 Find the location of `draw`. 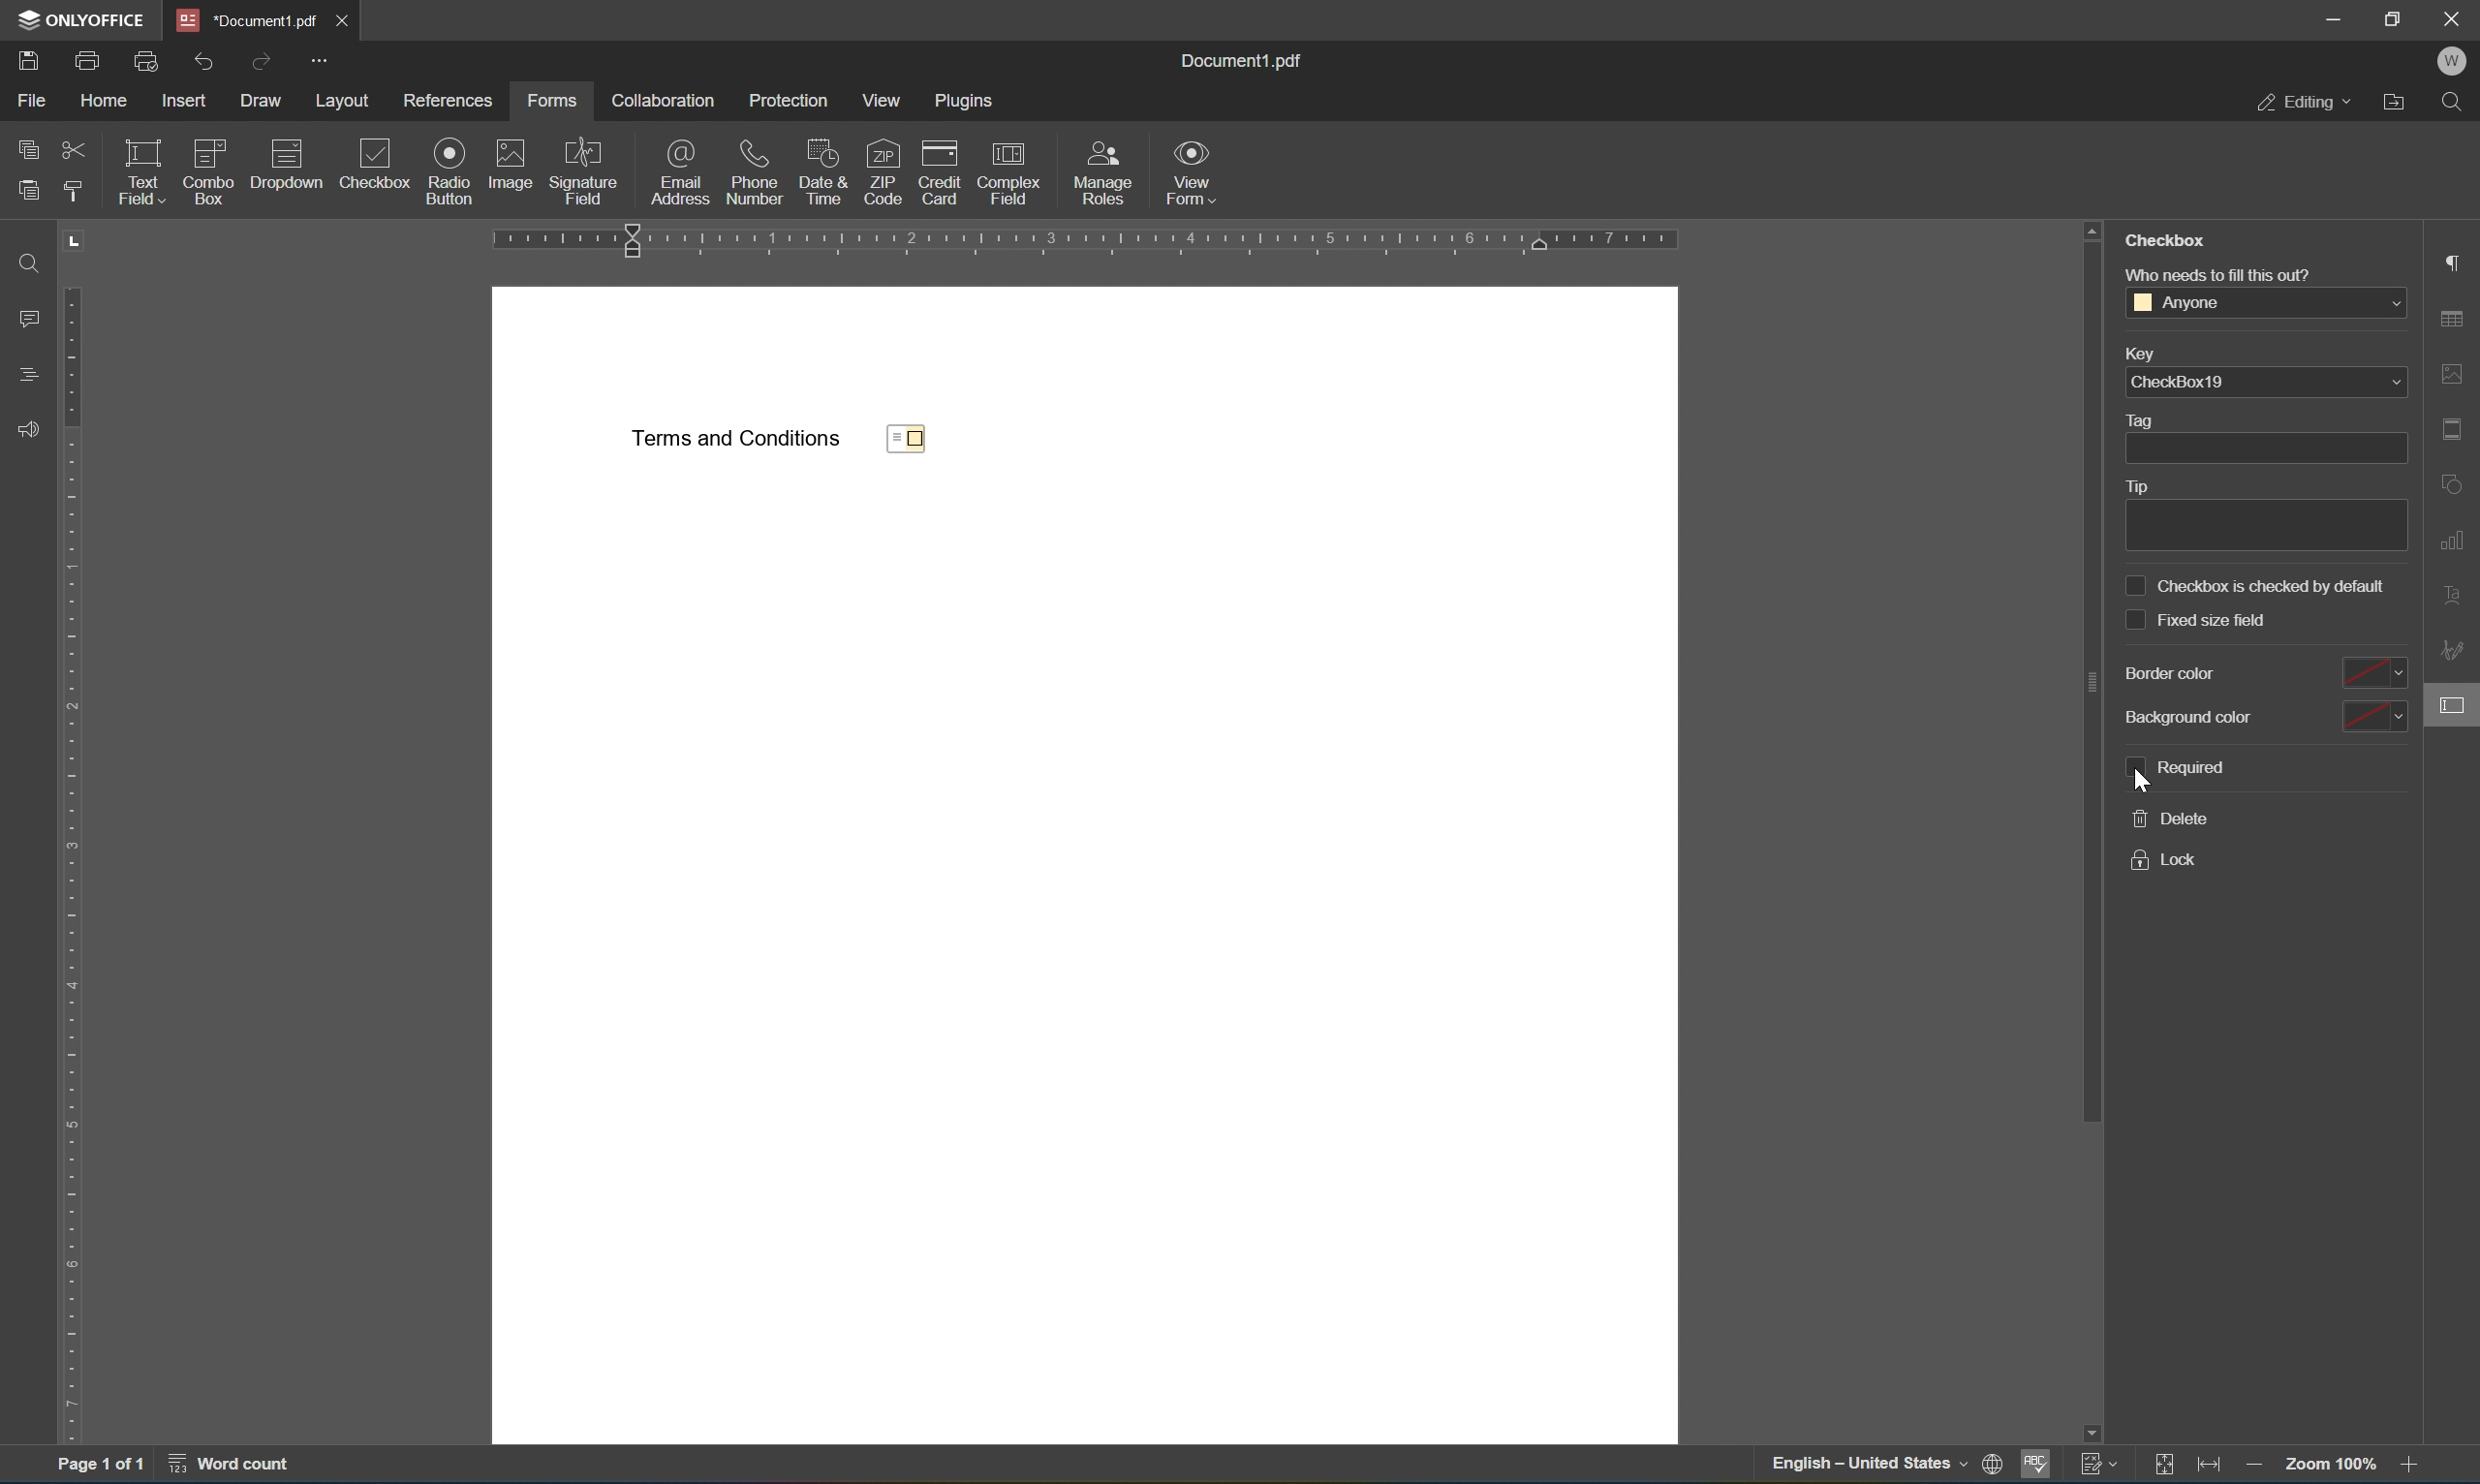

draw is located at coordinates (264, 102).